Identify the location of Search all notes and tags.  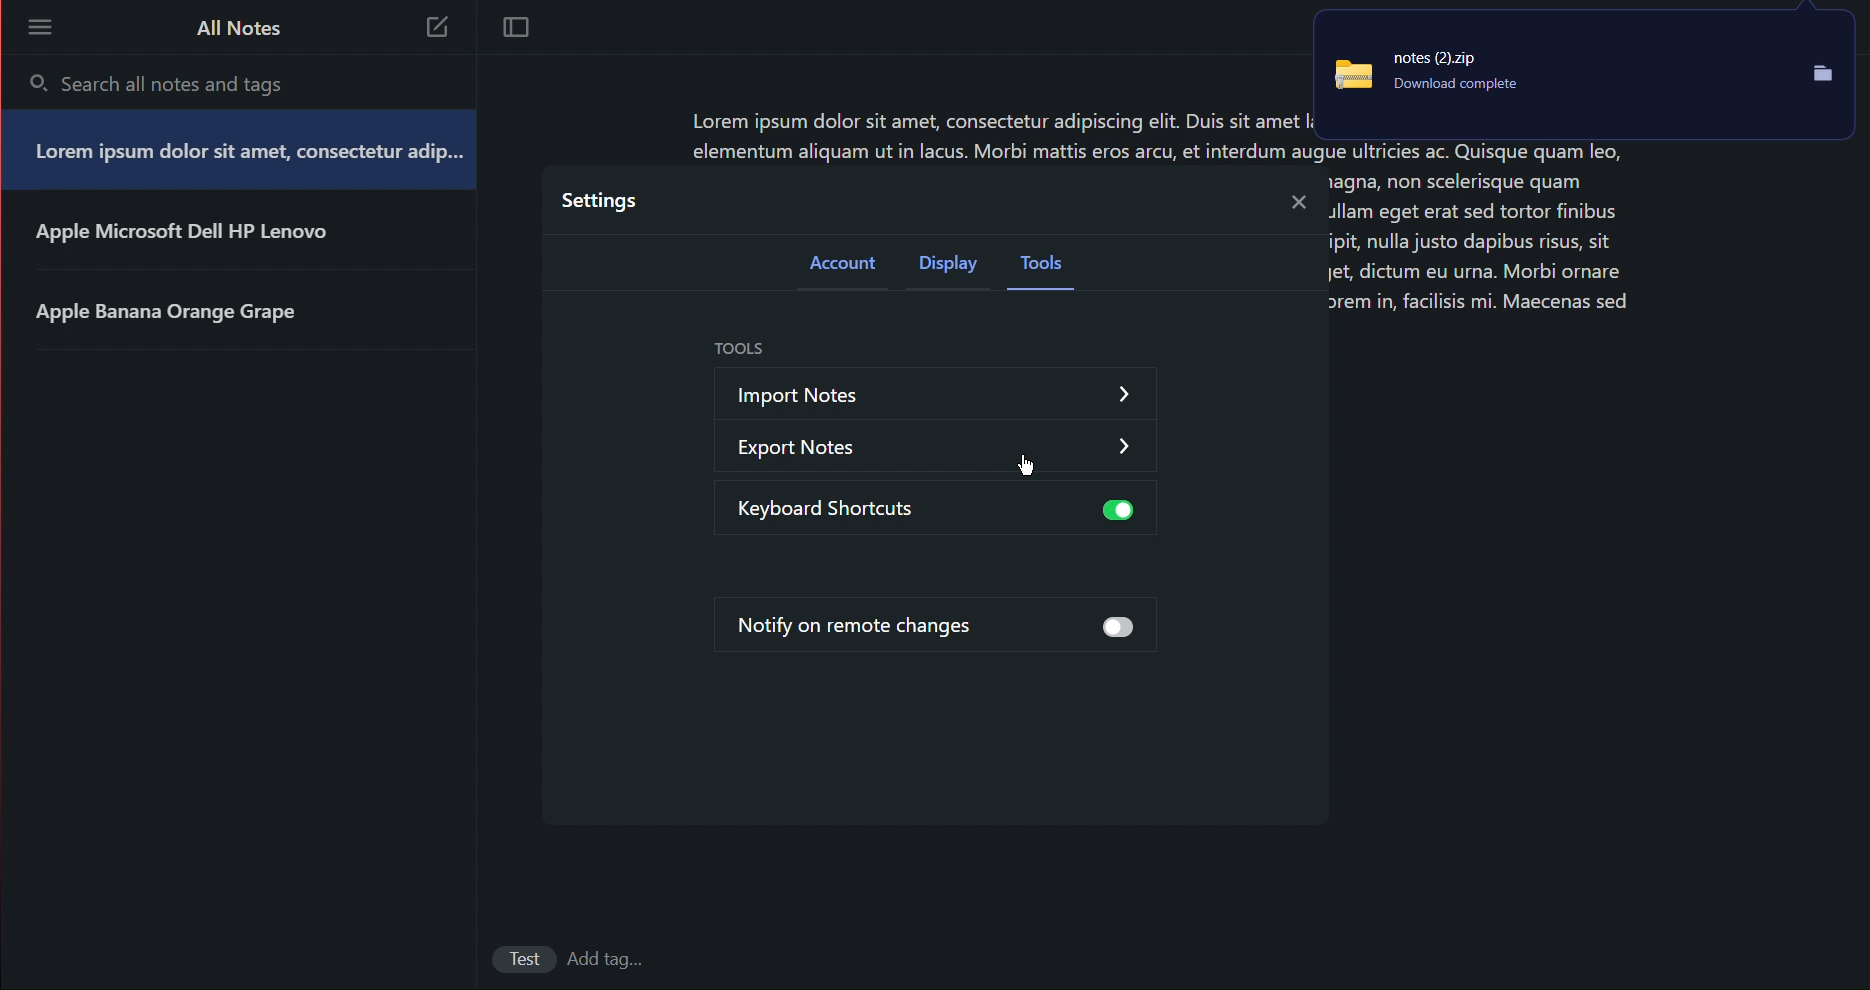
(189, 79).